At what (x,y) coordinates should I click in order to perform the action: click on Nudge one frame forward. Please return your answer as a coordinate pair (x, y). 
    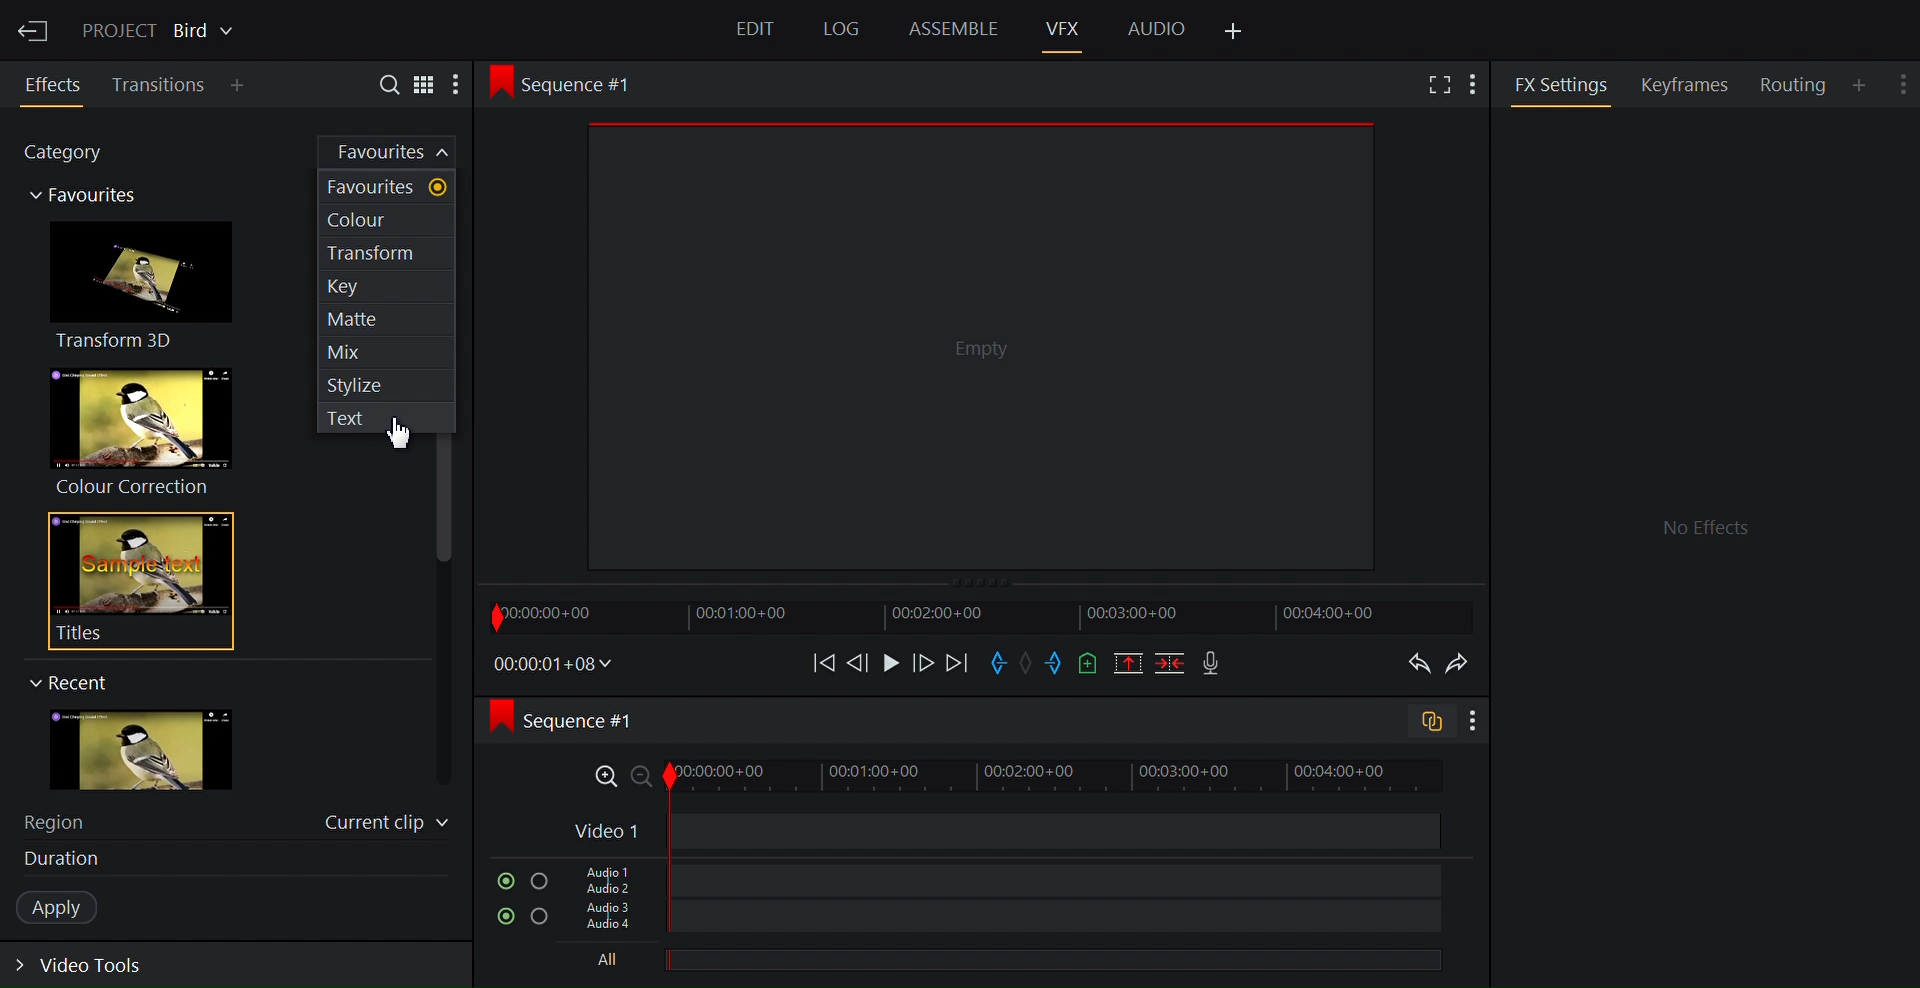
    Looking at the image, I should click on (921, 662).